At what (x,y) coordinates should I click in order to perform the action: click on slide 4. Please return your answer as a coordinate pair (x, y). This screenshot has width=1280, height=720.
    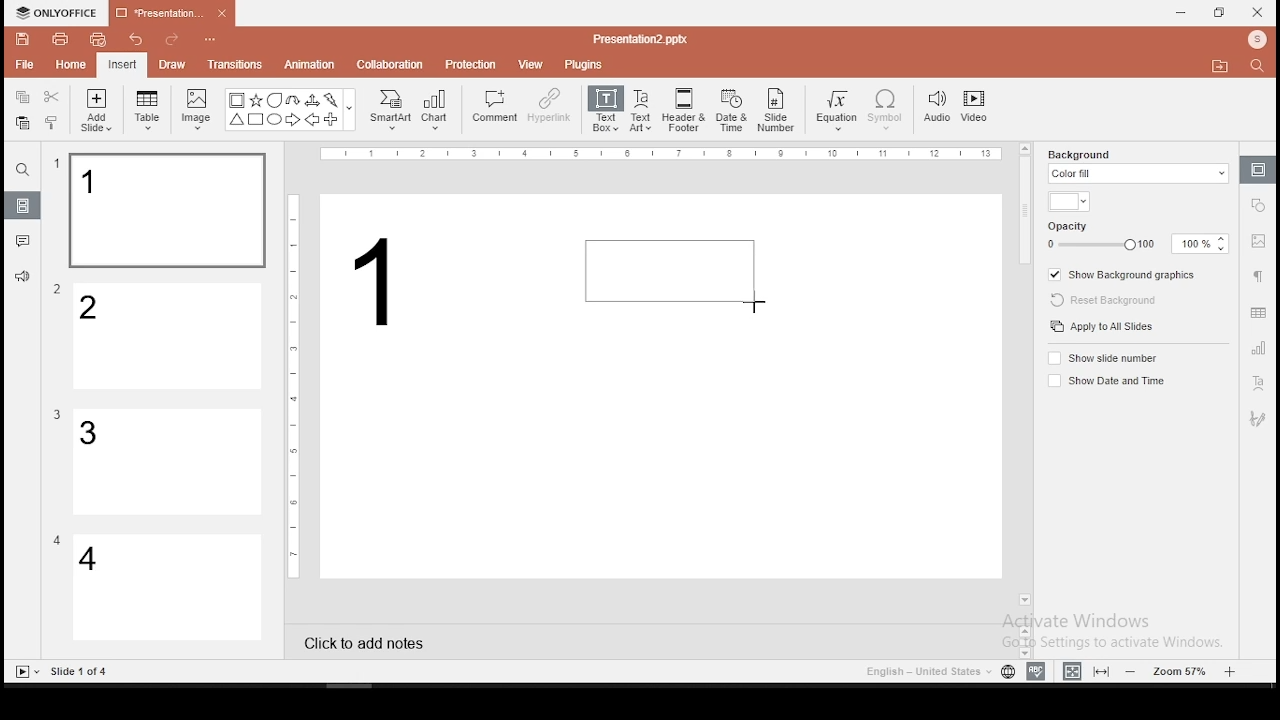
    Looking at the image, I should click on (168, 589).